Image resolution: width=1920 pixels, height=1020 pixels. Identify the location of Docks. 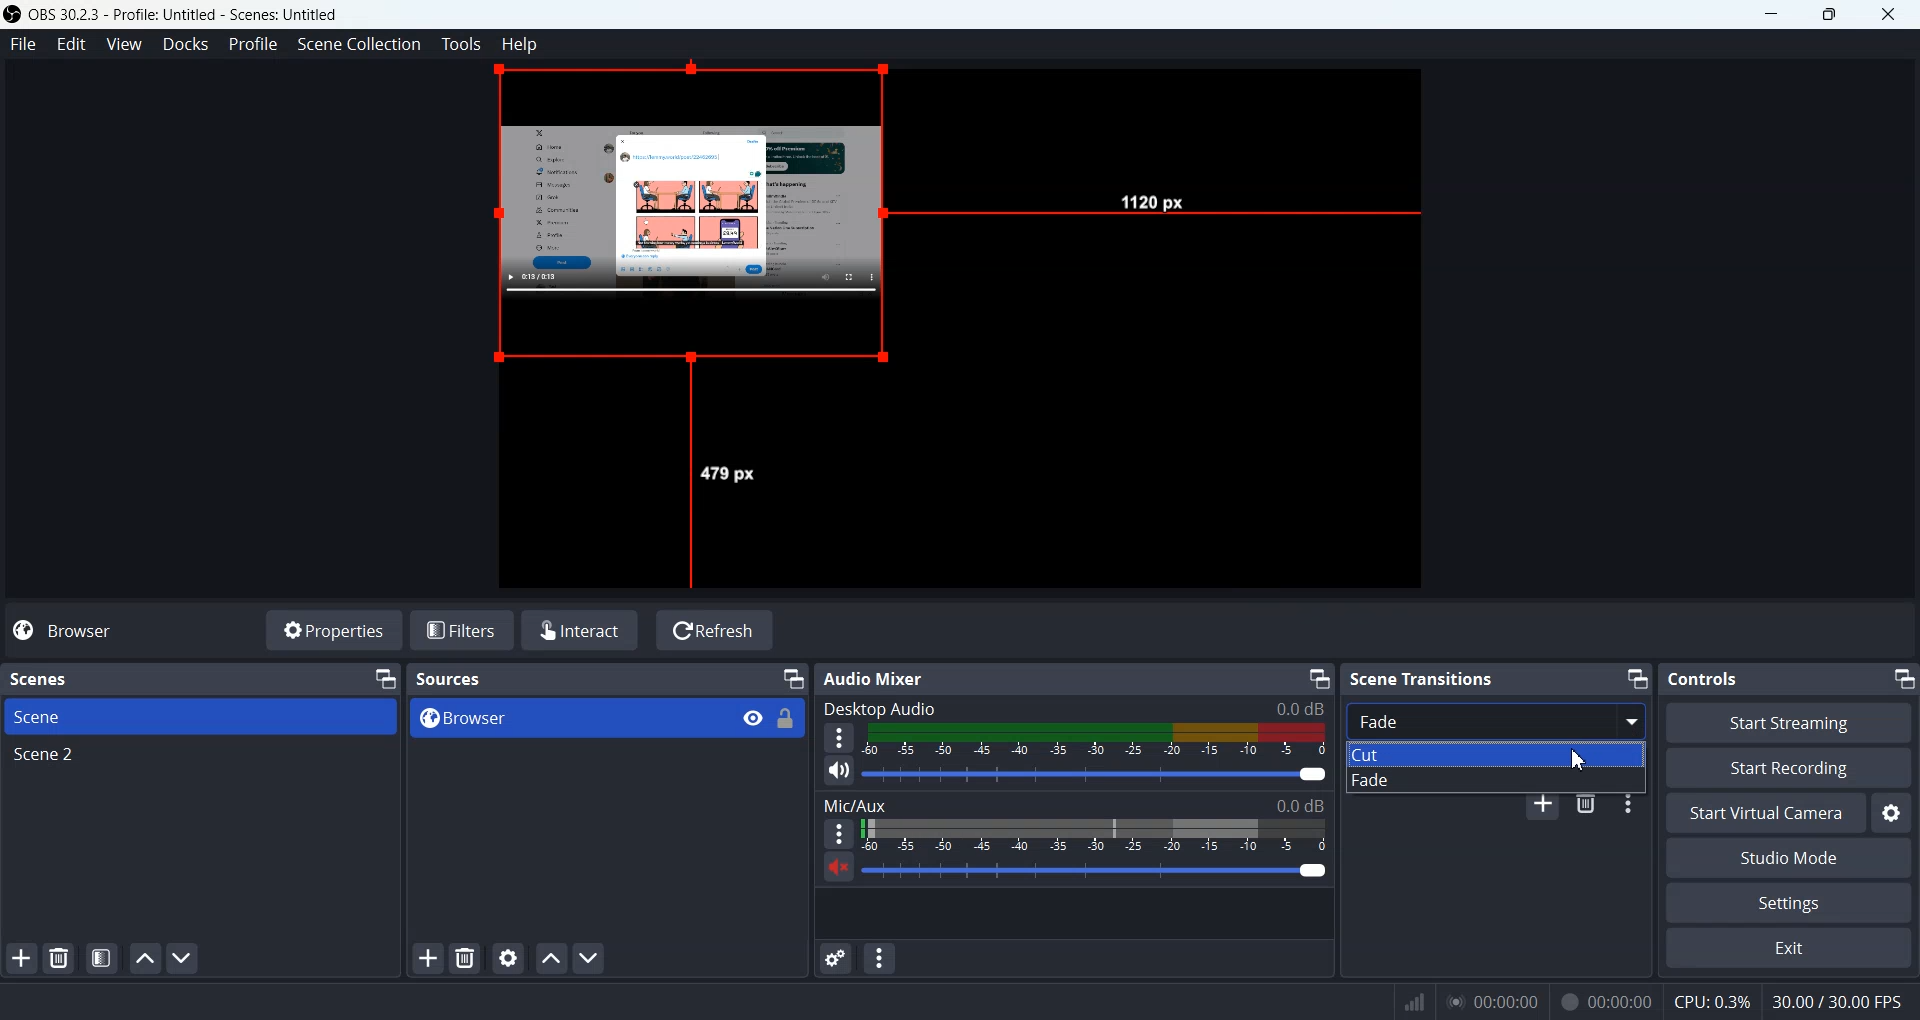
(186, 44).